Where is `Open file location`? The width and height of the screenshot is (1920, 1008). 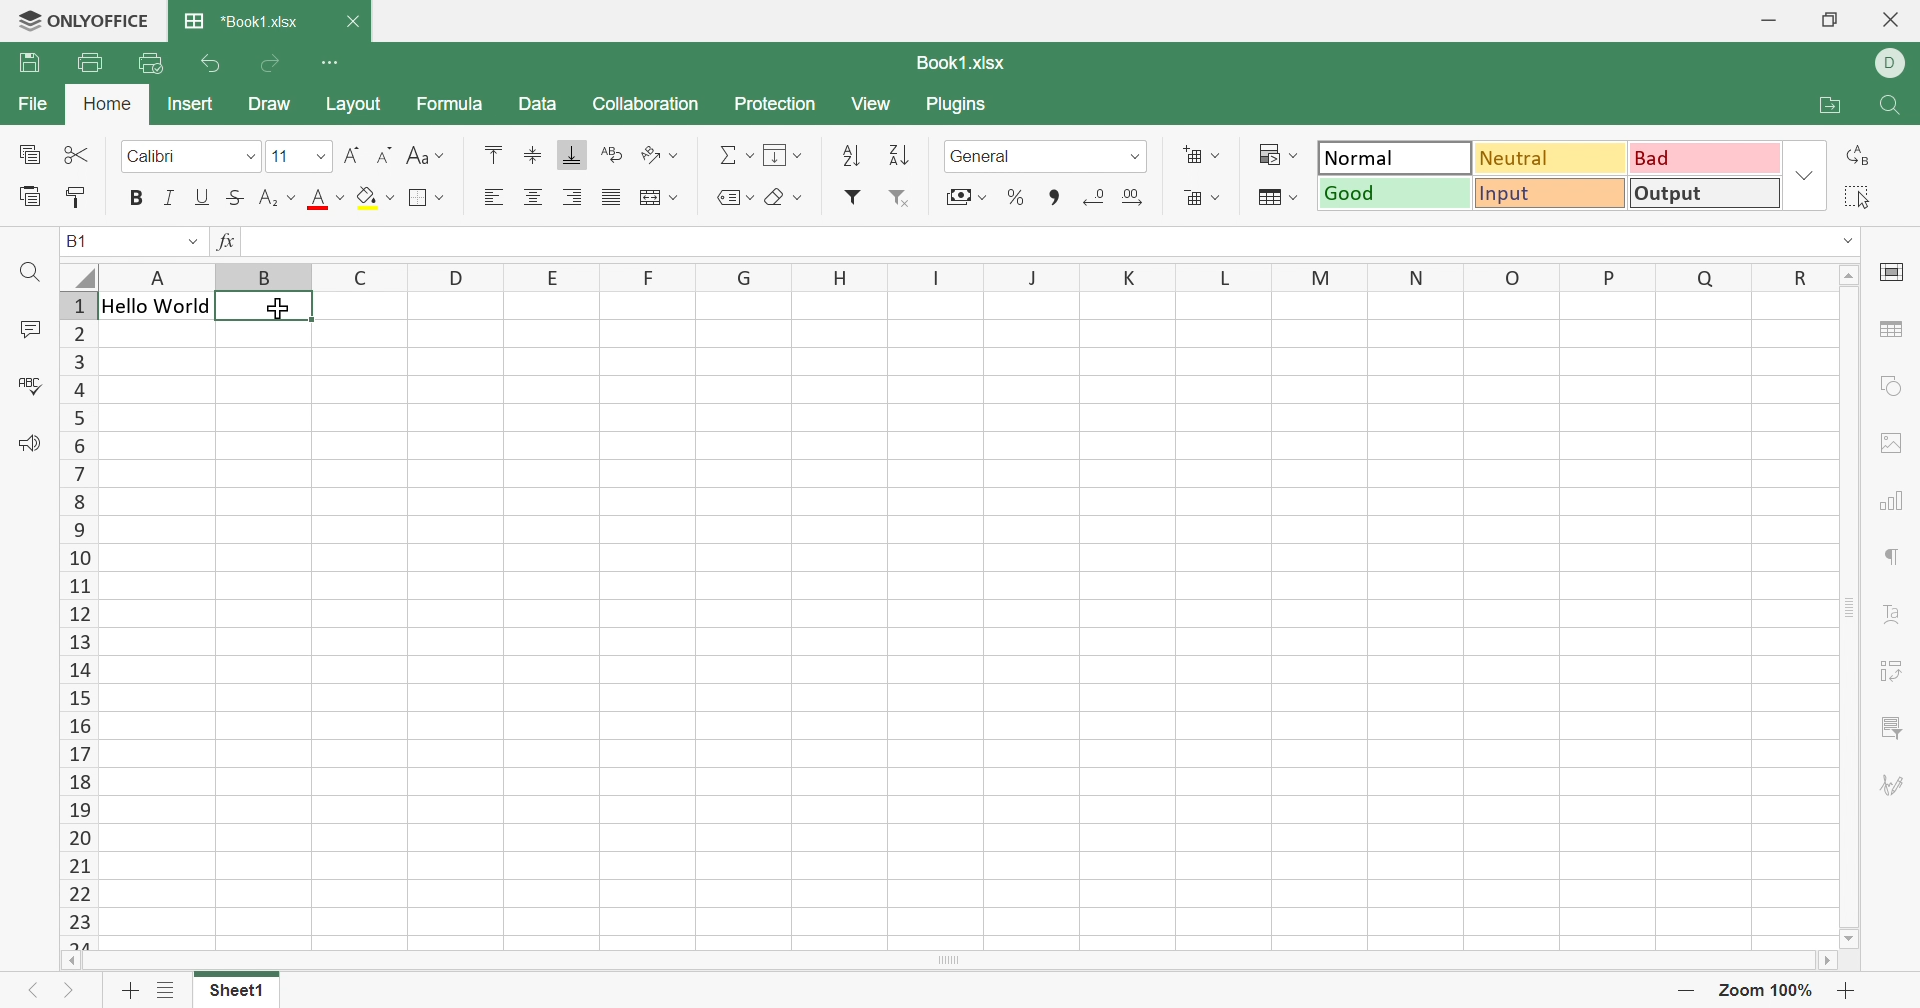
Open file location is located at coordinates (1830, 107).